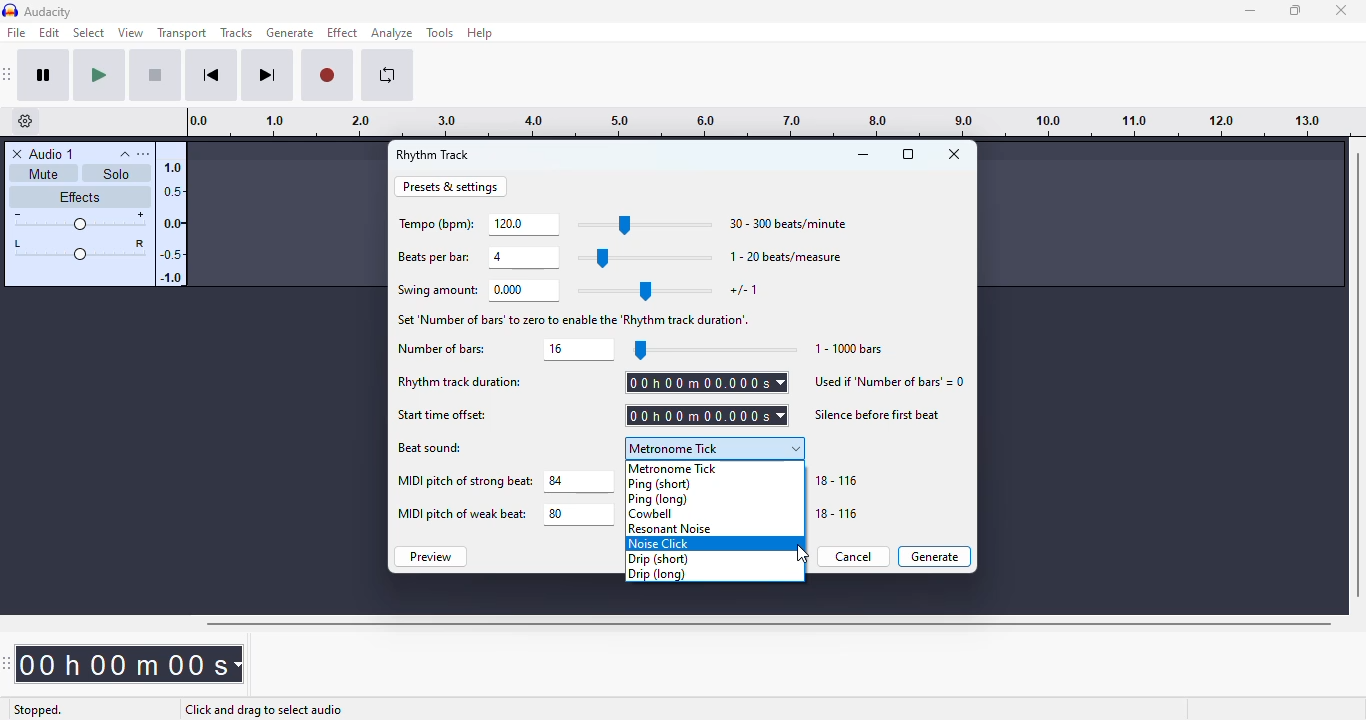 This screenshot has height=720, width=1366. I want to click on view, so click(131, 32).